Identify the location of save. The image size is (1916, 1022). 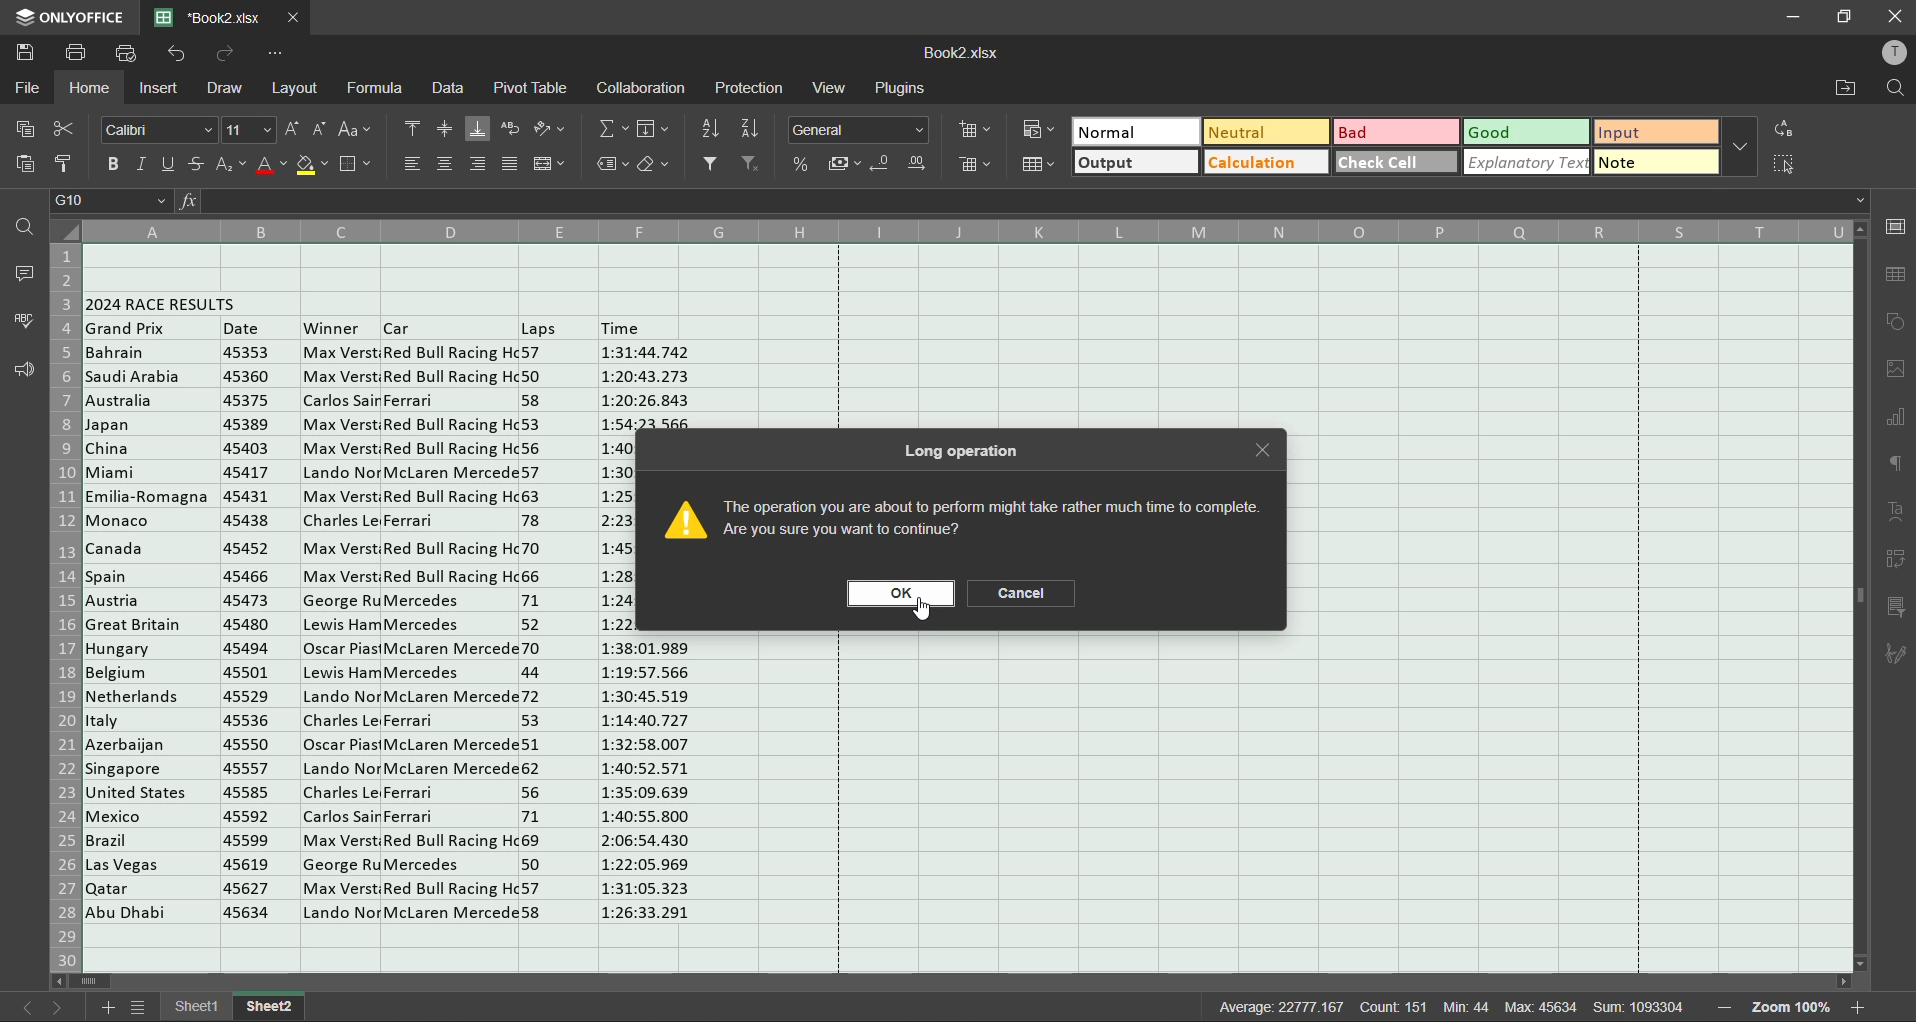
(78, 56).